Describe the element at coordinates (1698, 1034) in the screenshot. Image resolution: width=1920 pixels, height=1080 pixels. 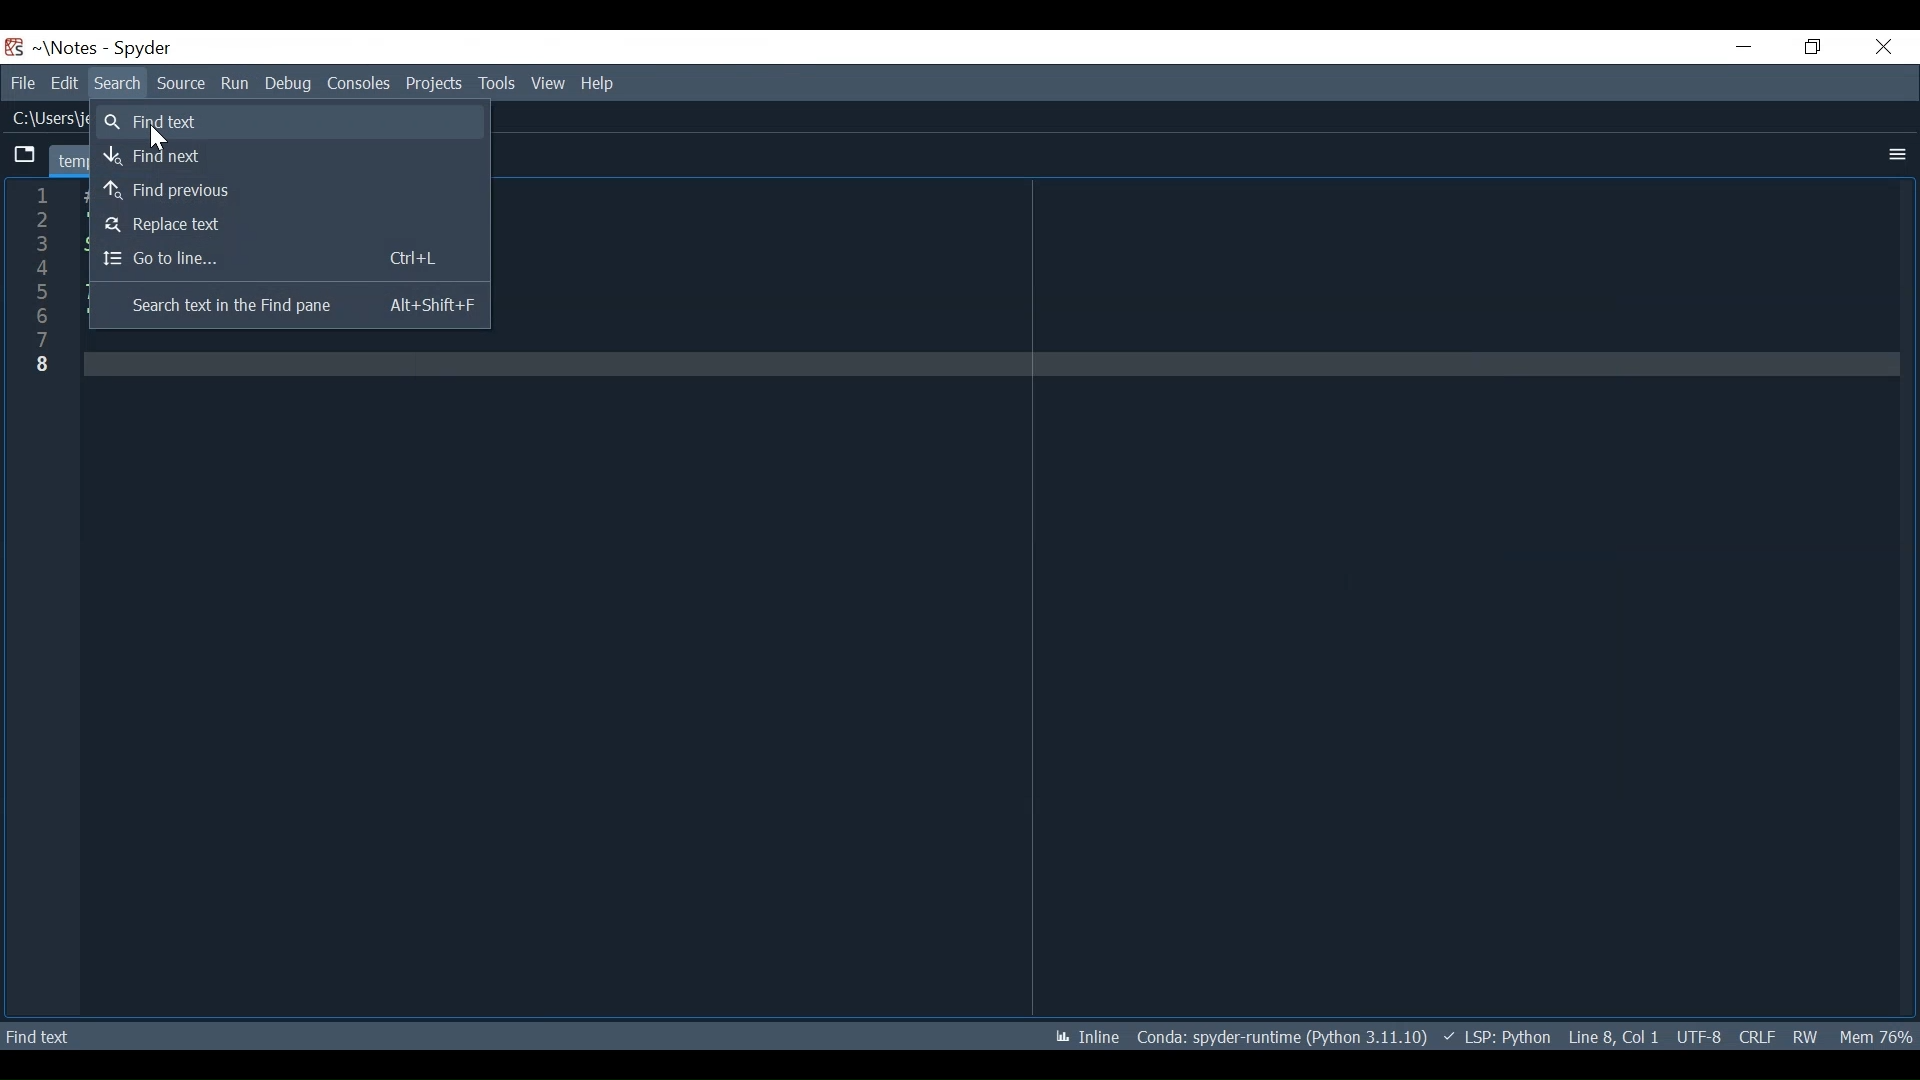
I see `File Encoding` at that location.